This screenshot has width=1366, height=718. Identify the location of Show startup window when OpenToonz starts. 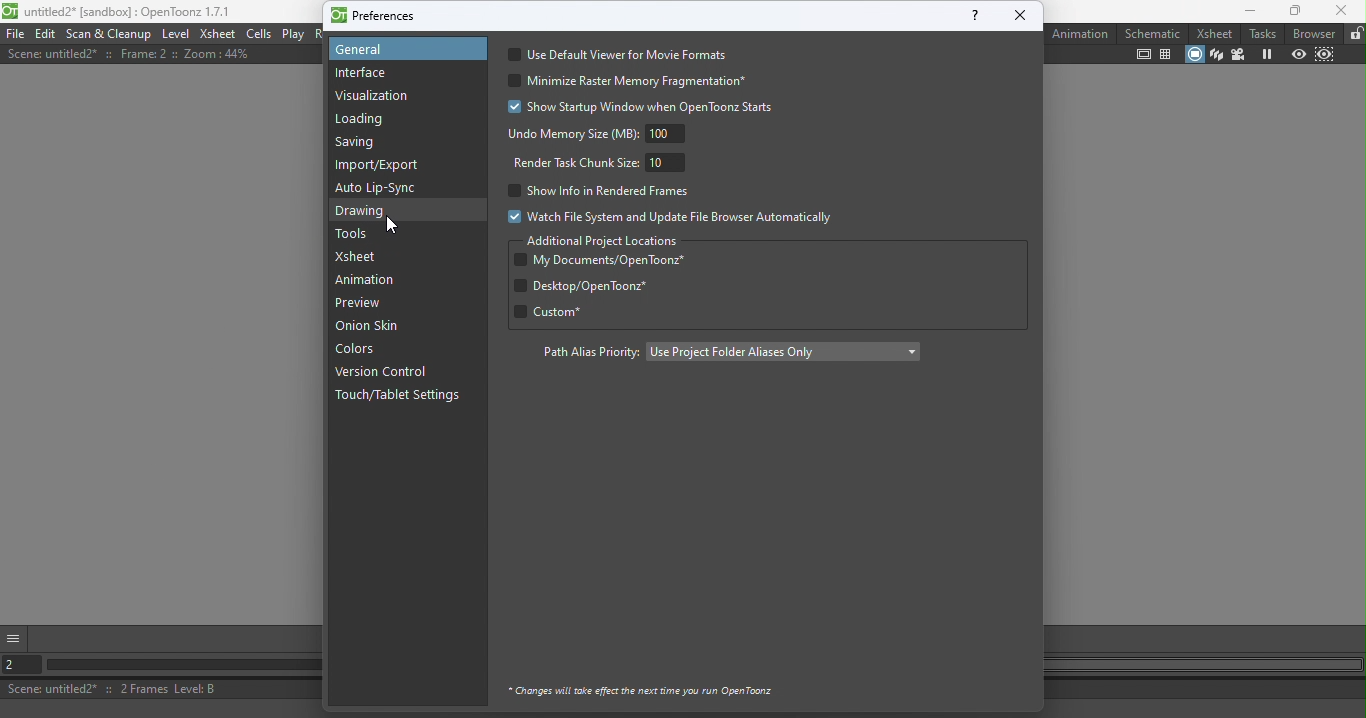
(632, 105).